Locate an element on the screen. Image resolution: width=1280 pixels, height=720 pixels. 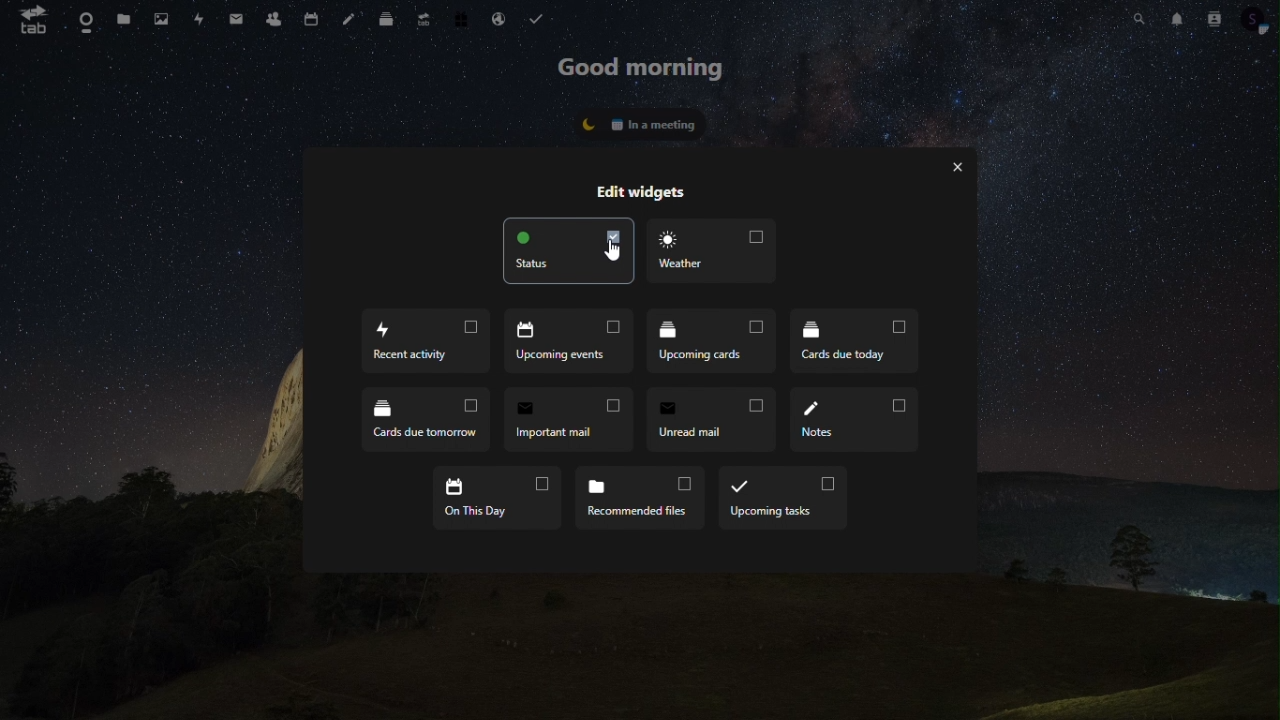
upcoming card is located at coordinates (718, 341).